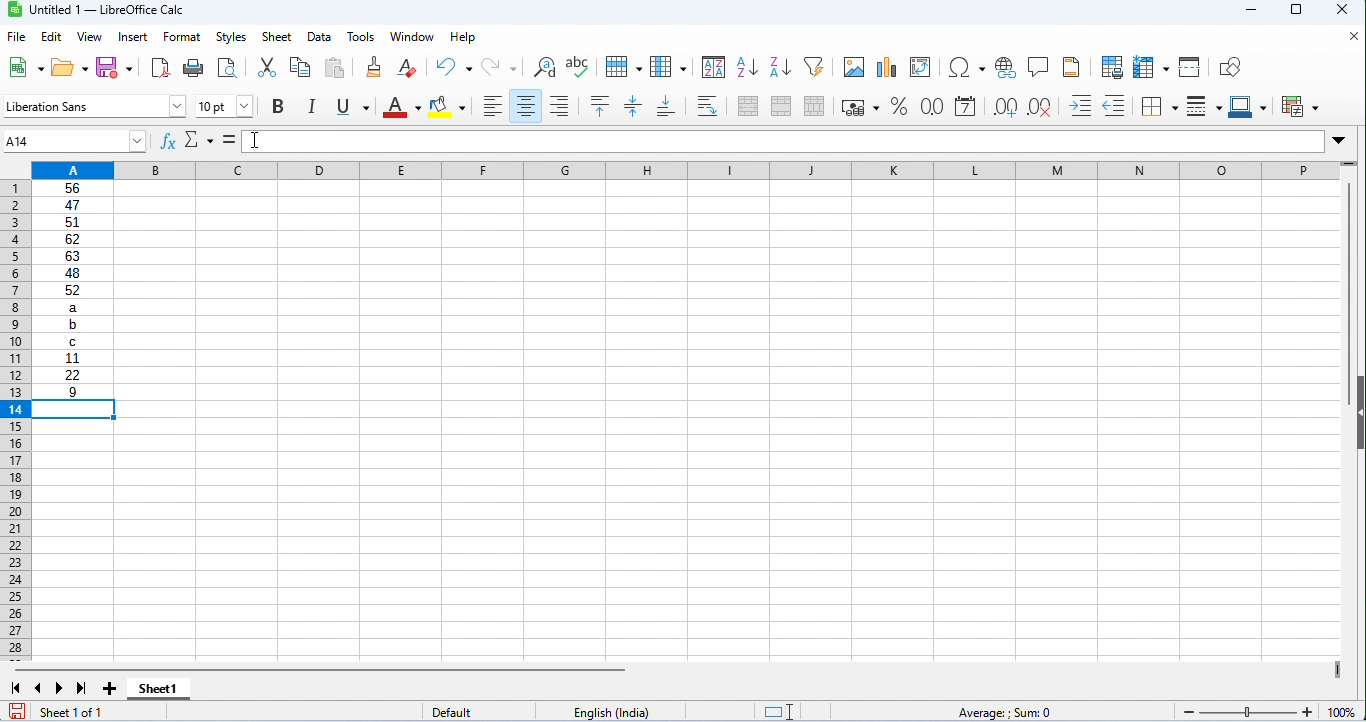 This screenshot has width=1366, height=722. What do you see at coordinates (351, 106) in the screenshot?
I see `underline` at bounding box center [351, 106].